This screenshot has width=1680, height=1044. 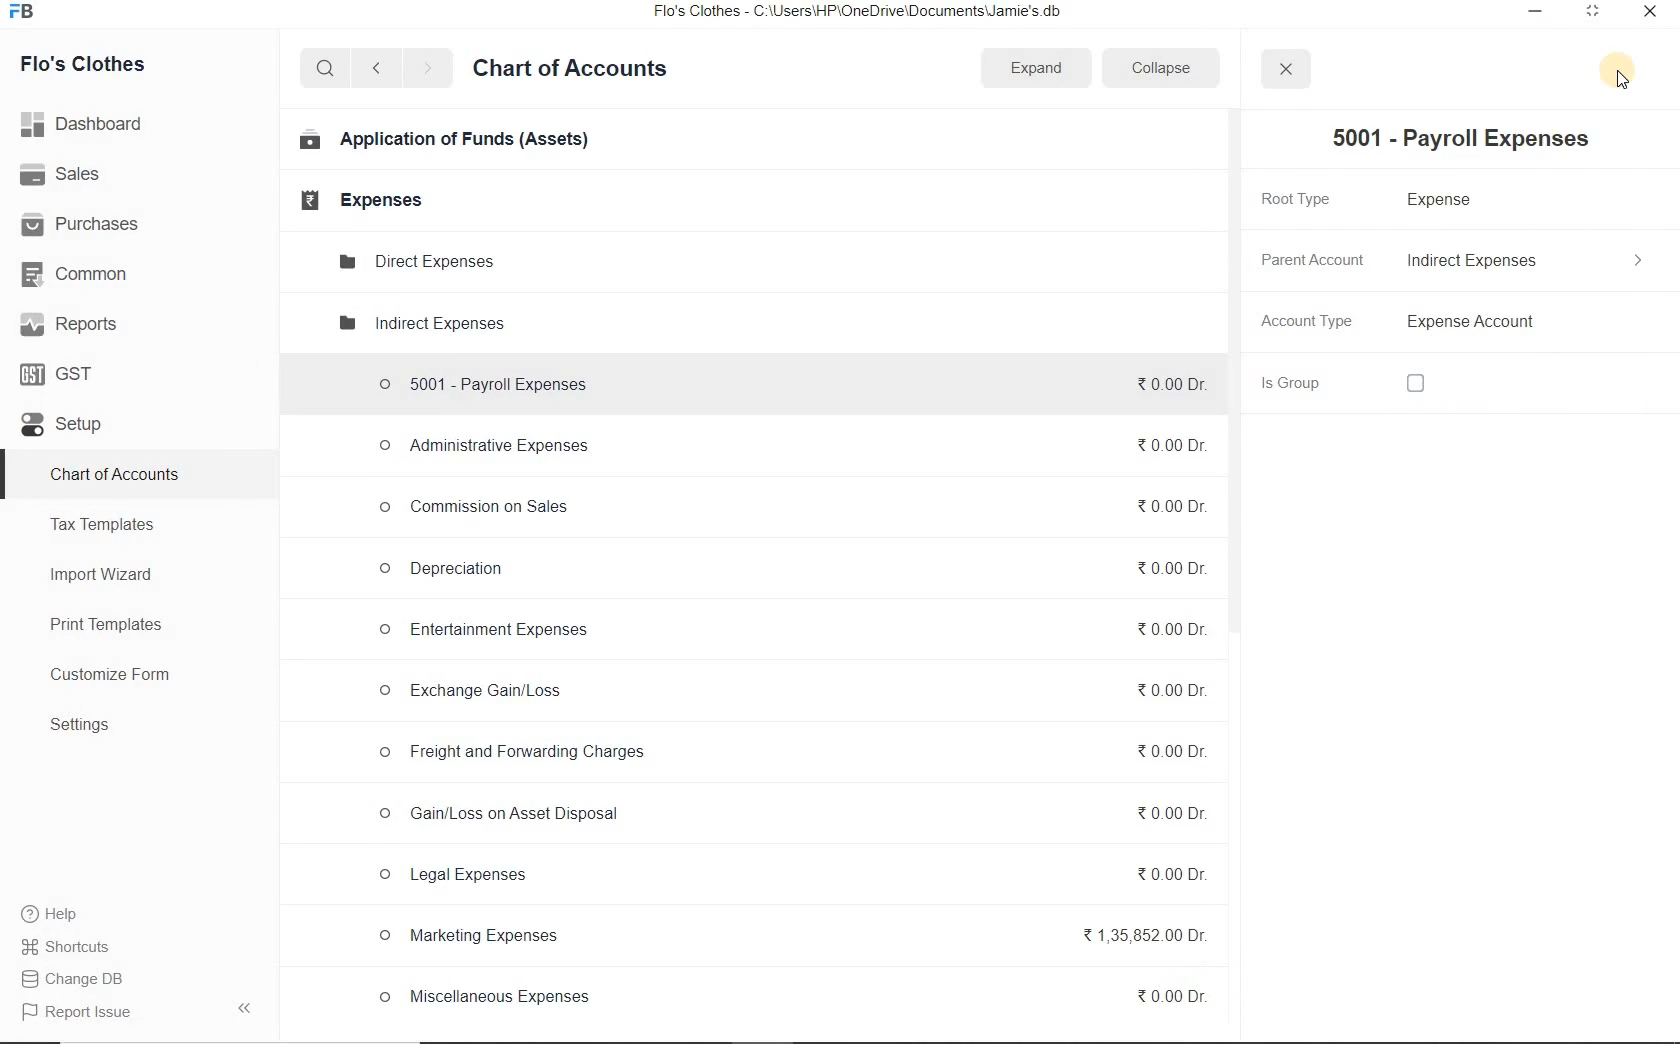 What do you see at coordinates (1453, 139) in the screenshot?
I see `5001 - Payroll Expenses` at bounding box center [1453, 139].